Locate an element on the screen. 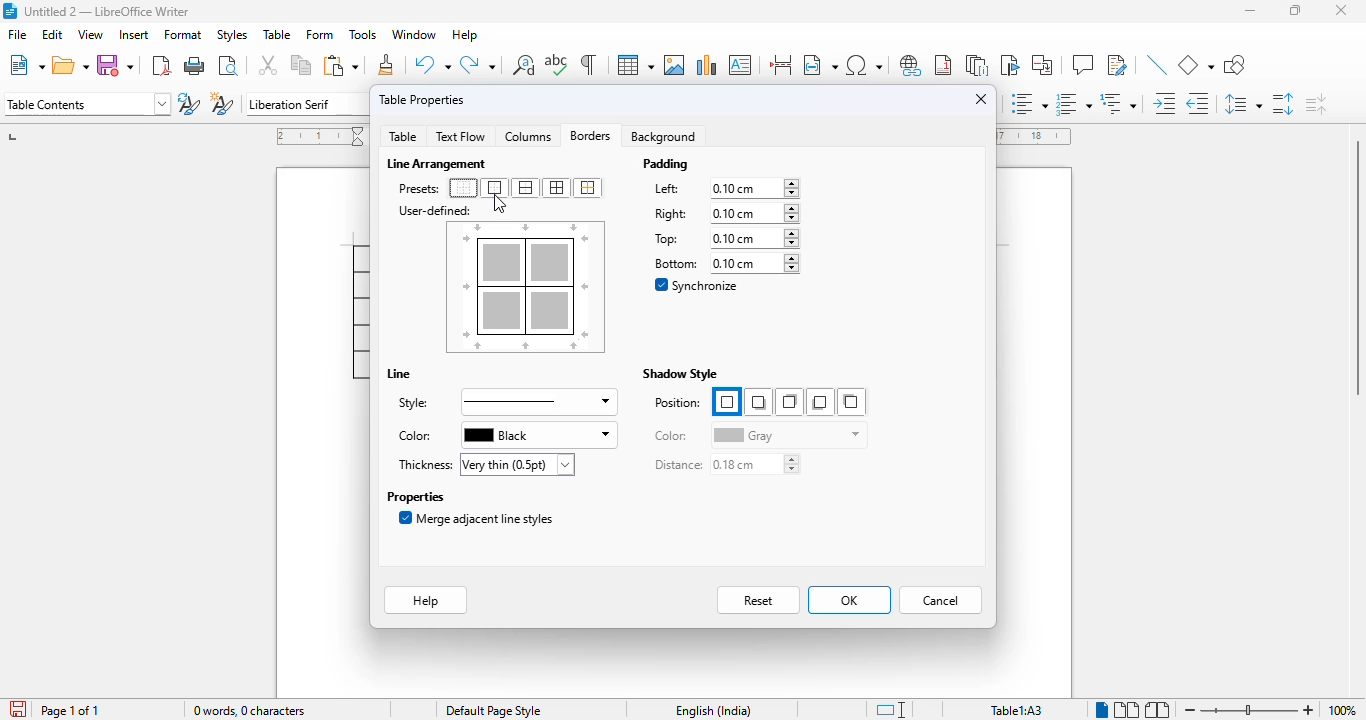  zoom in is located at coordinates (1309, 710).